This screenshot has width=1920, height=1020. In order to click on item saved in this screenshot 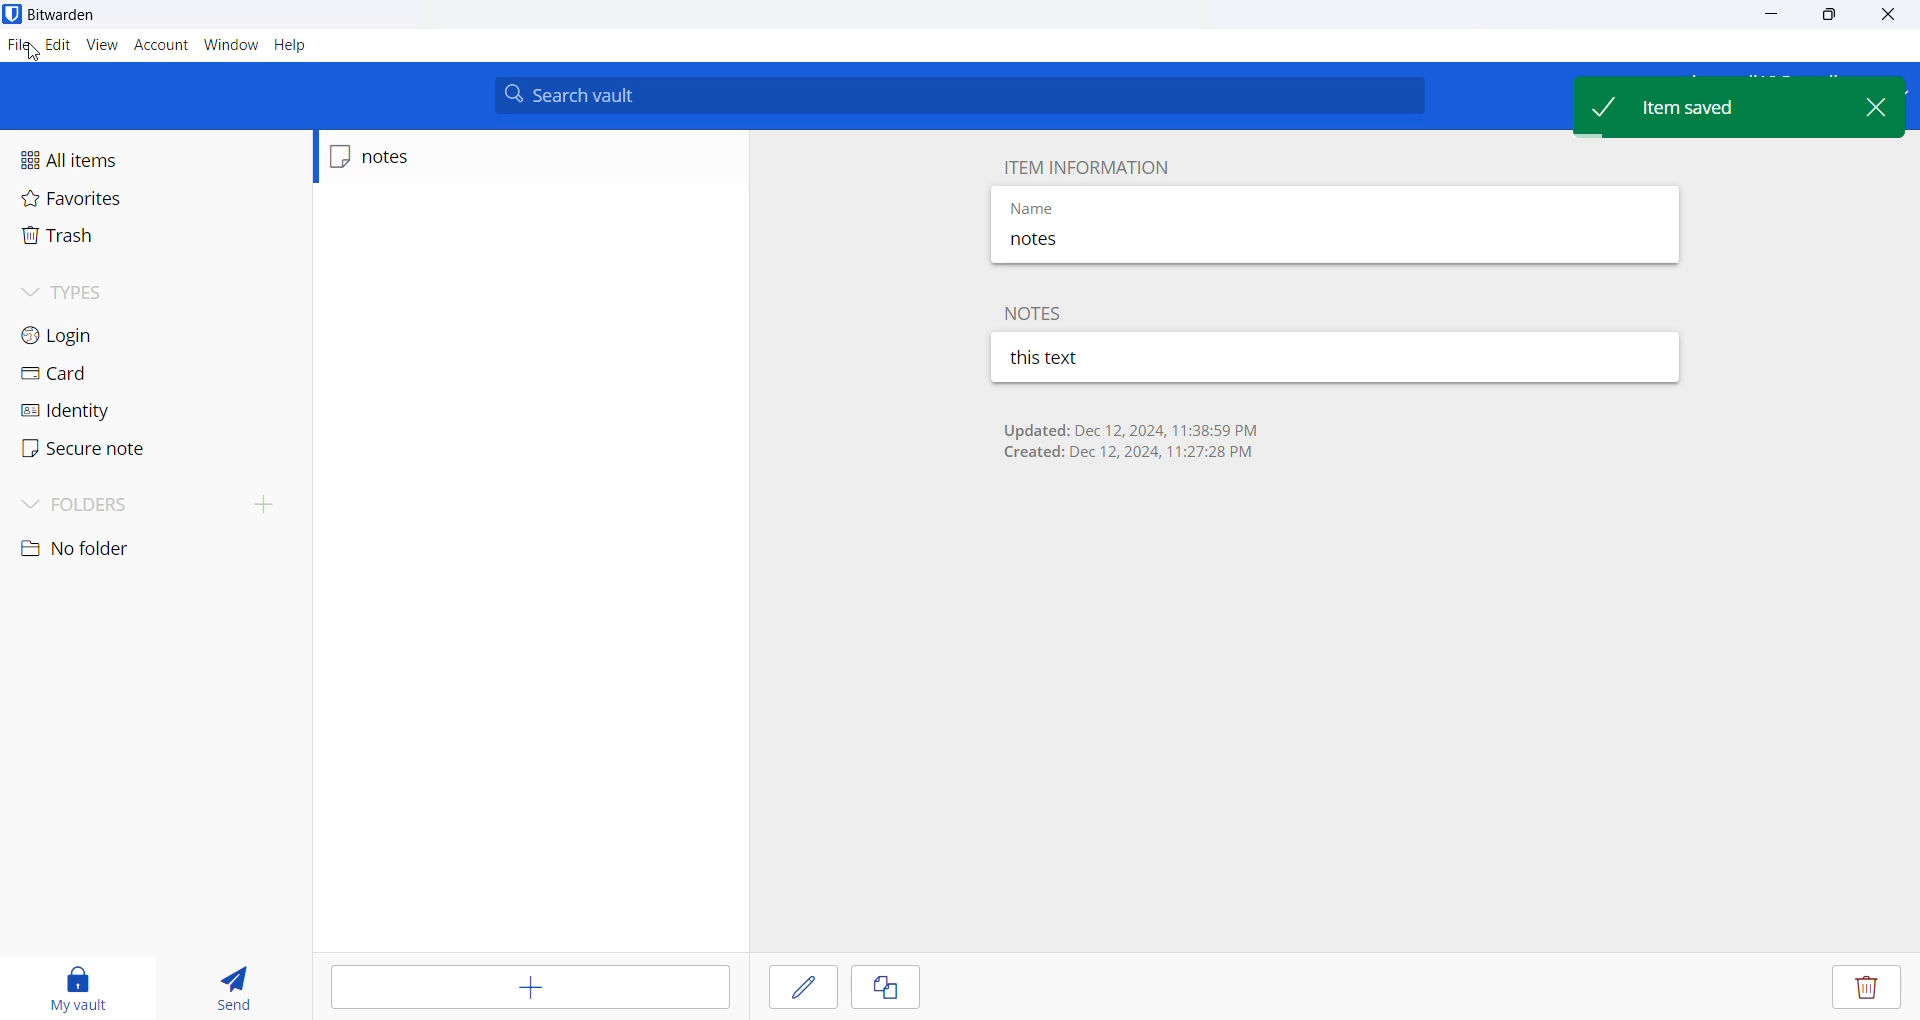, I will do `click(1711, 104)`.